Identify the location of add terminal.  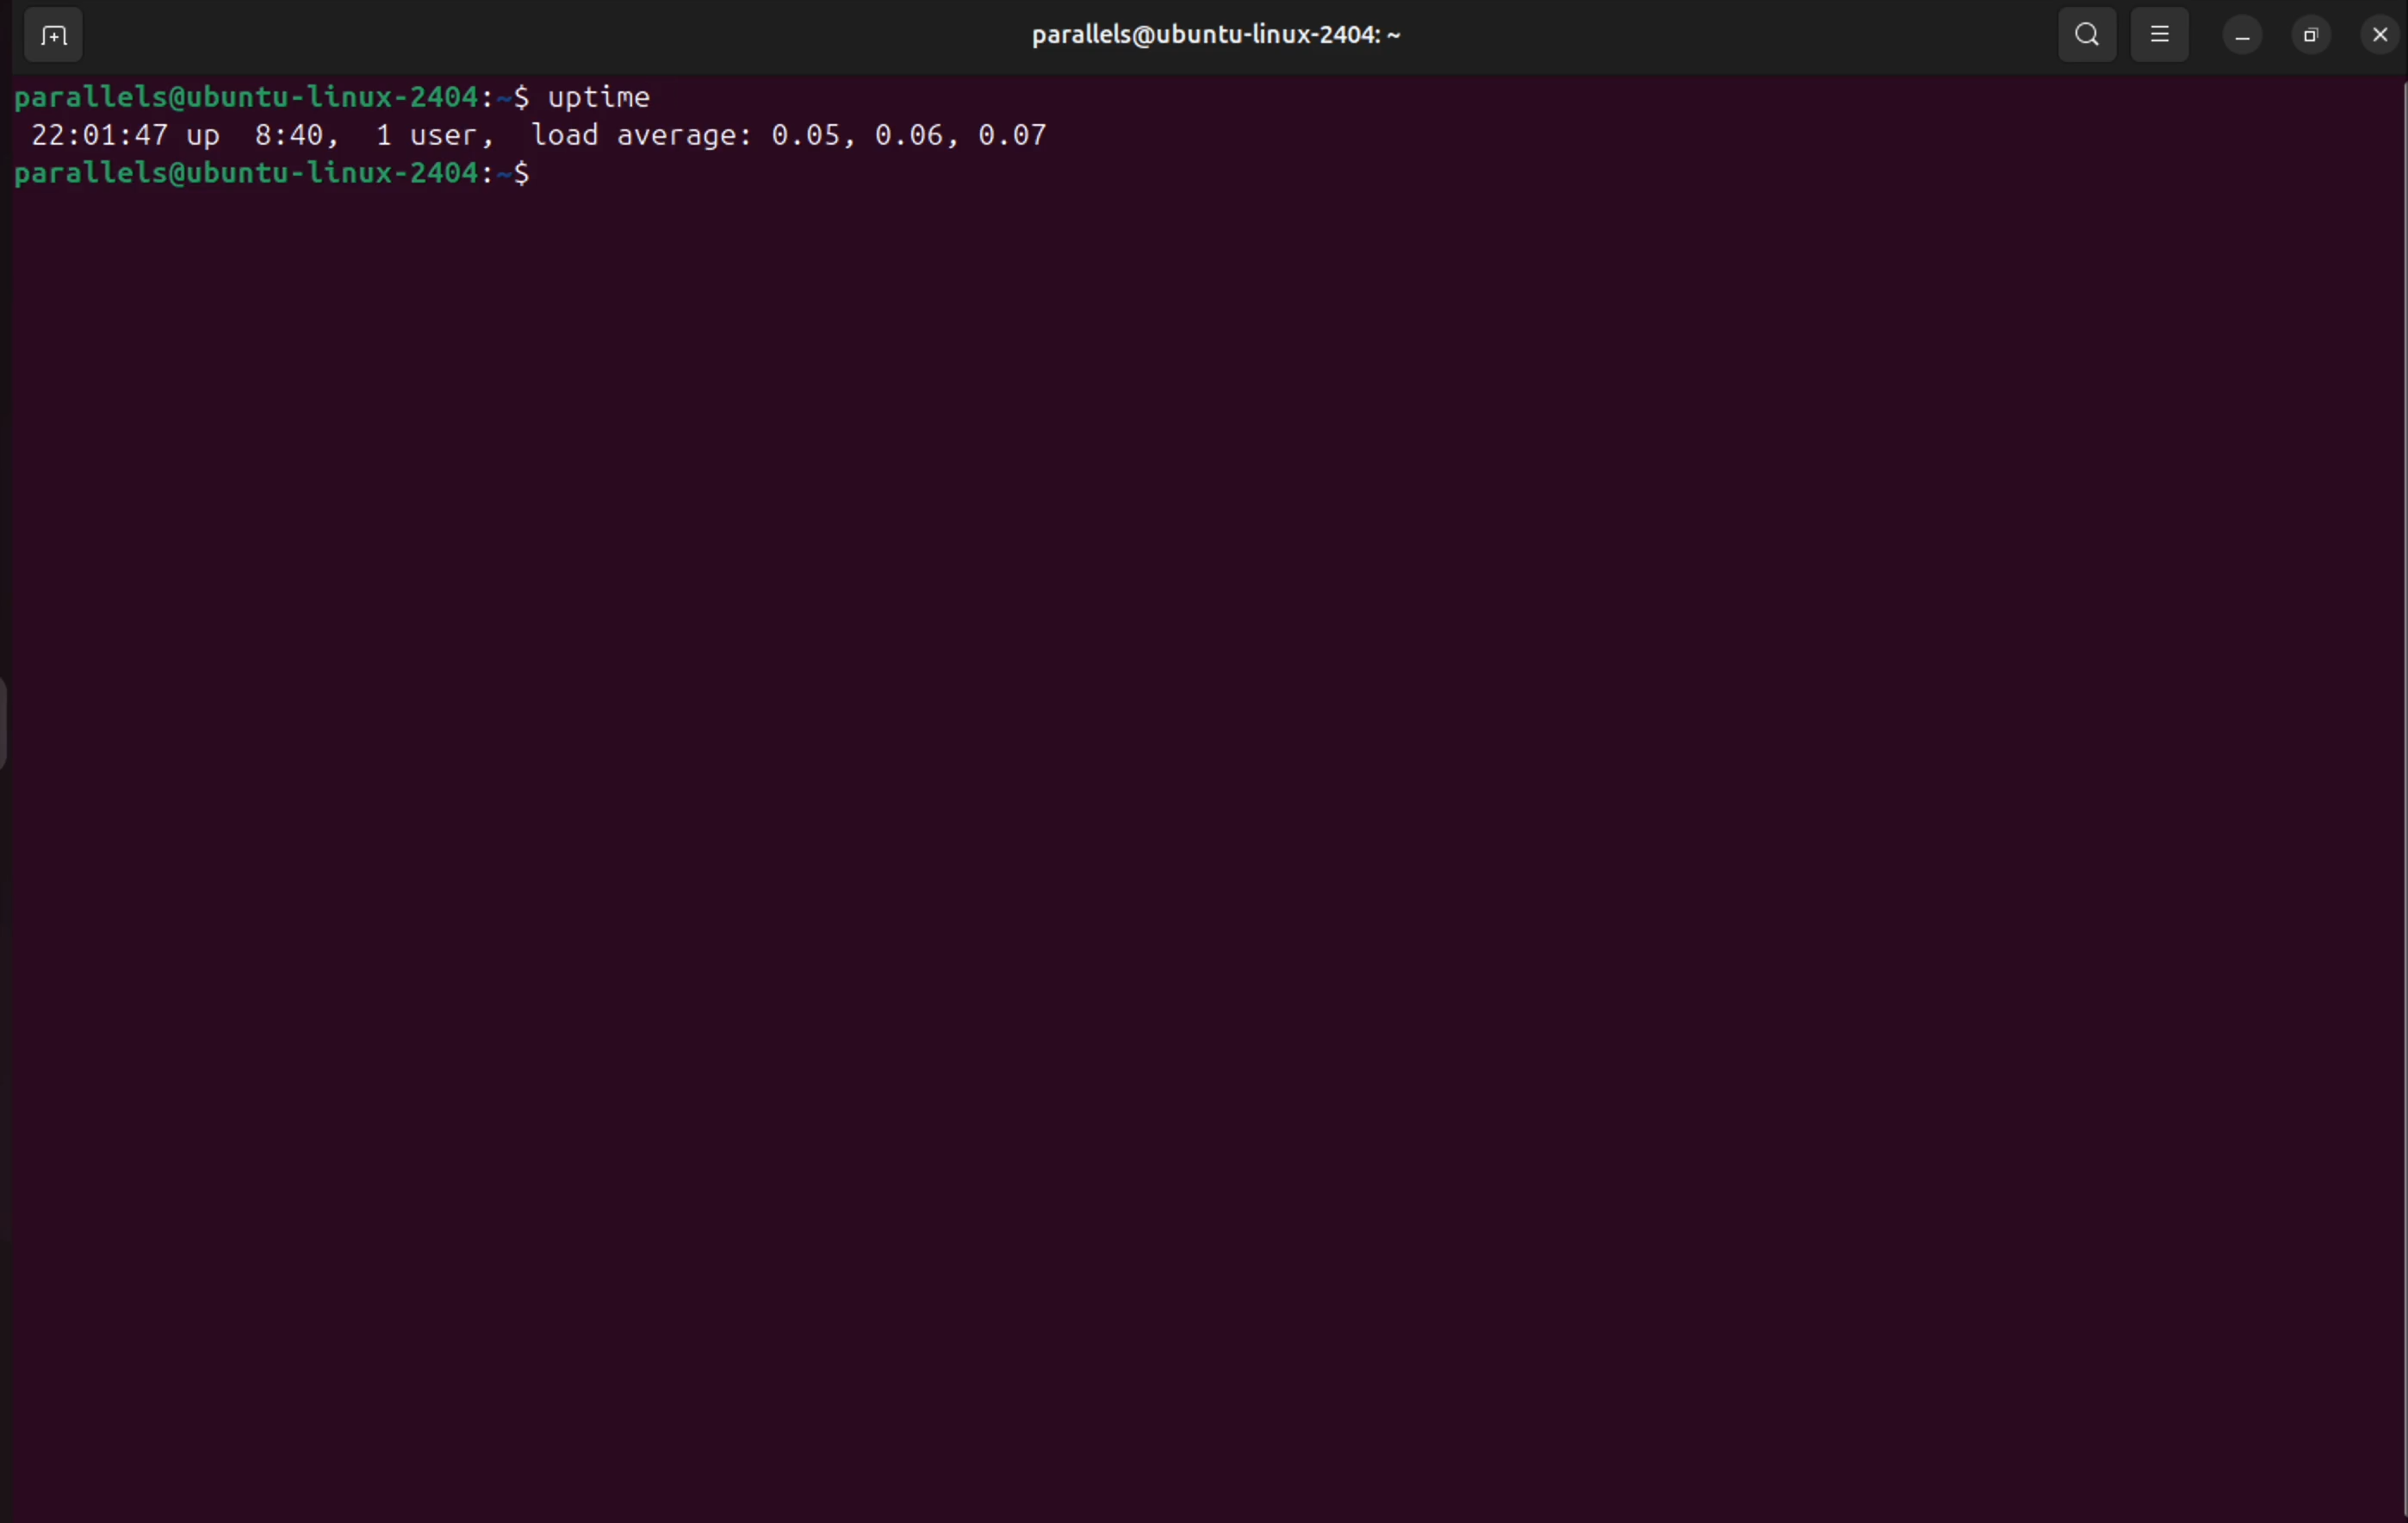
(46, 34).